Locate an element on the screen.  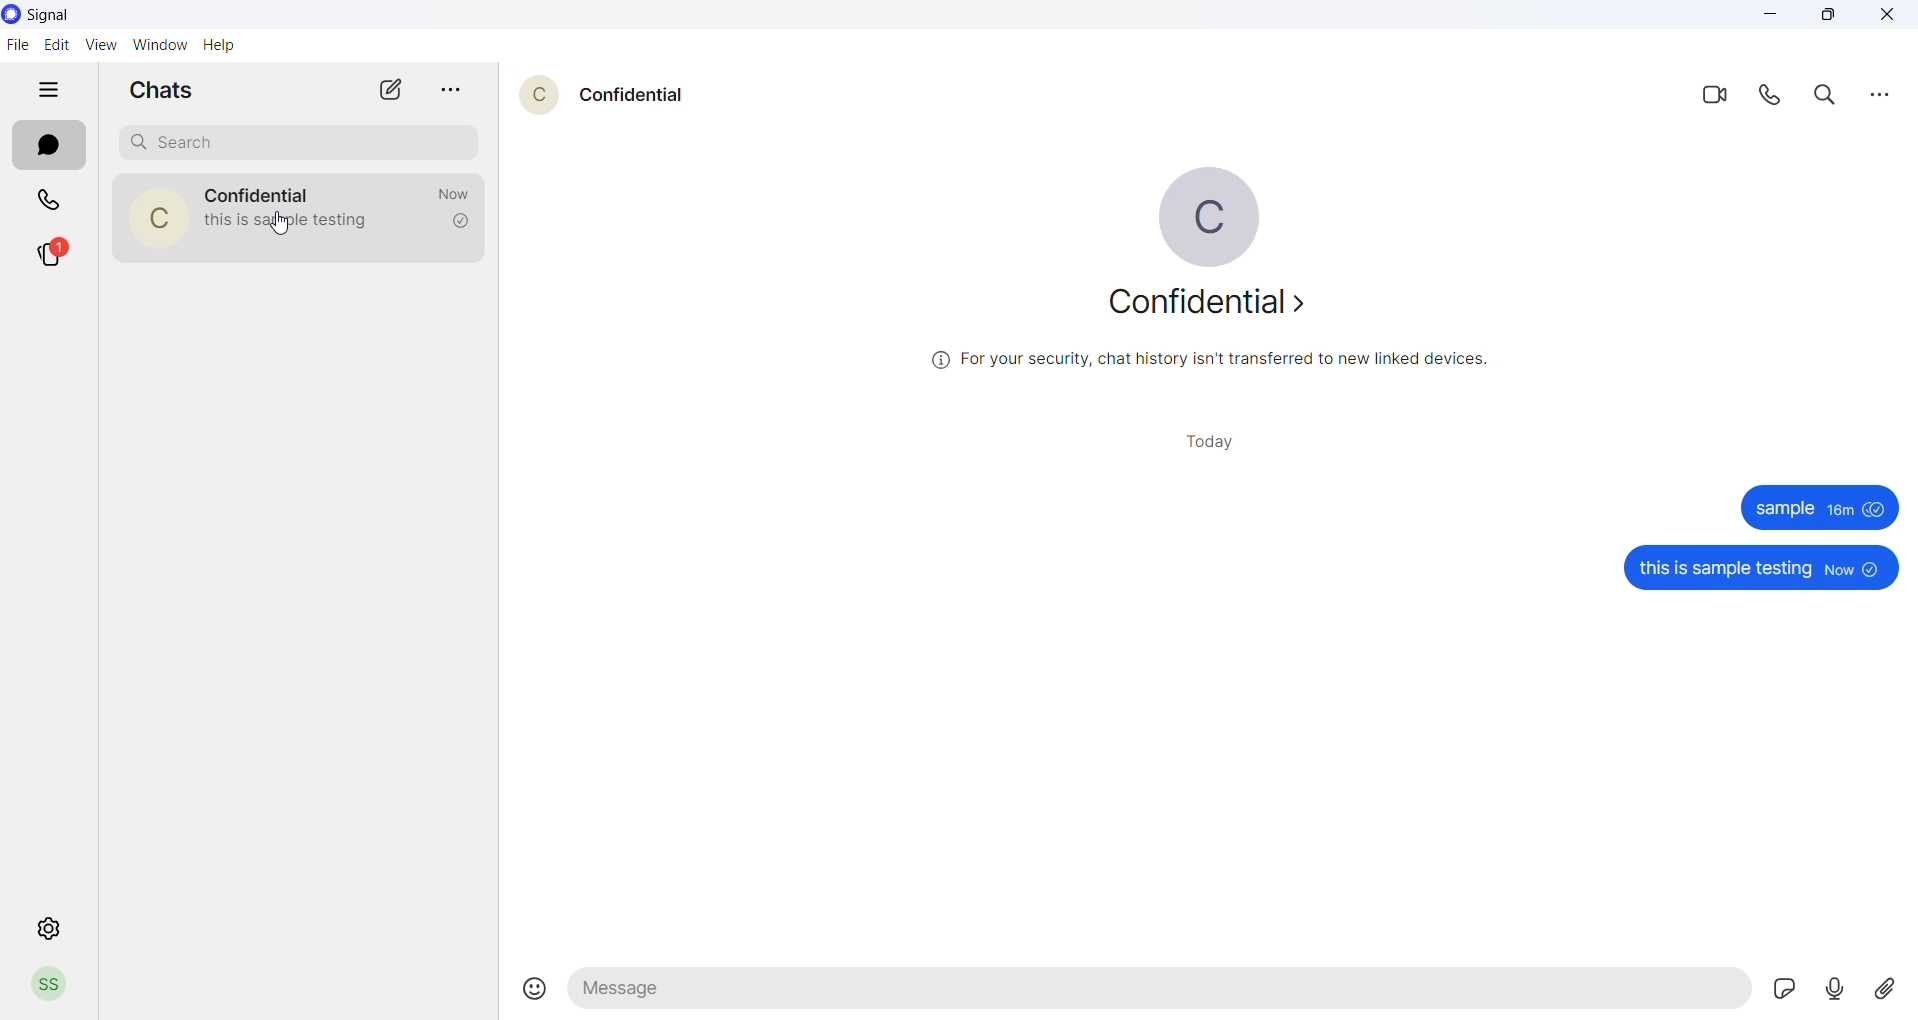
edit is located at coordinates (57, 44).